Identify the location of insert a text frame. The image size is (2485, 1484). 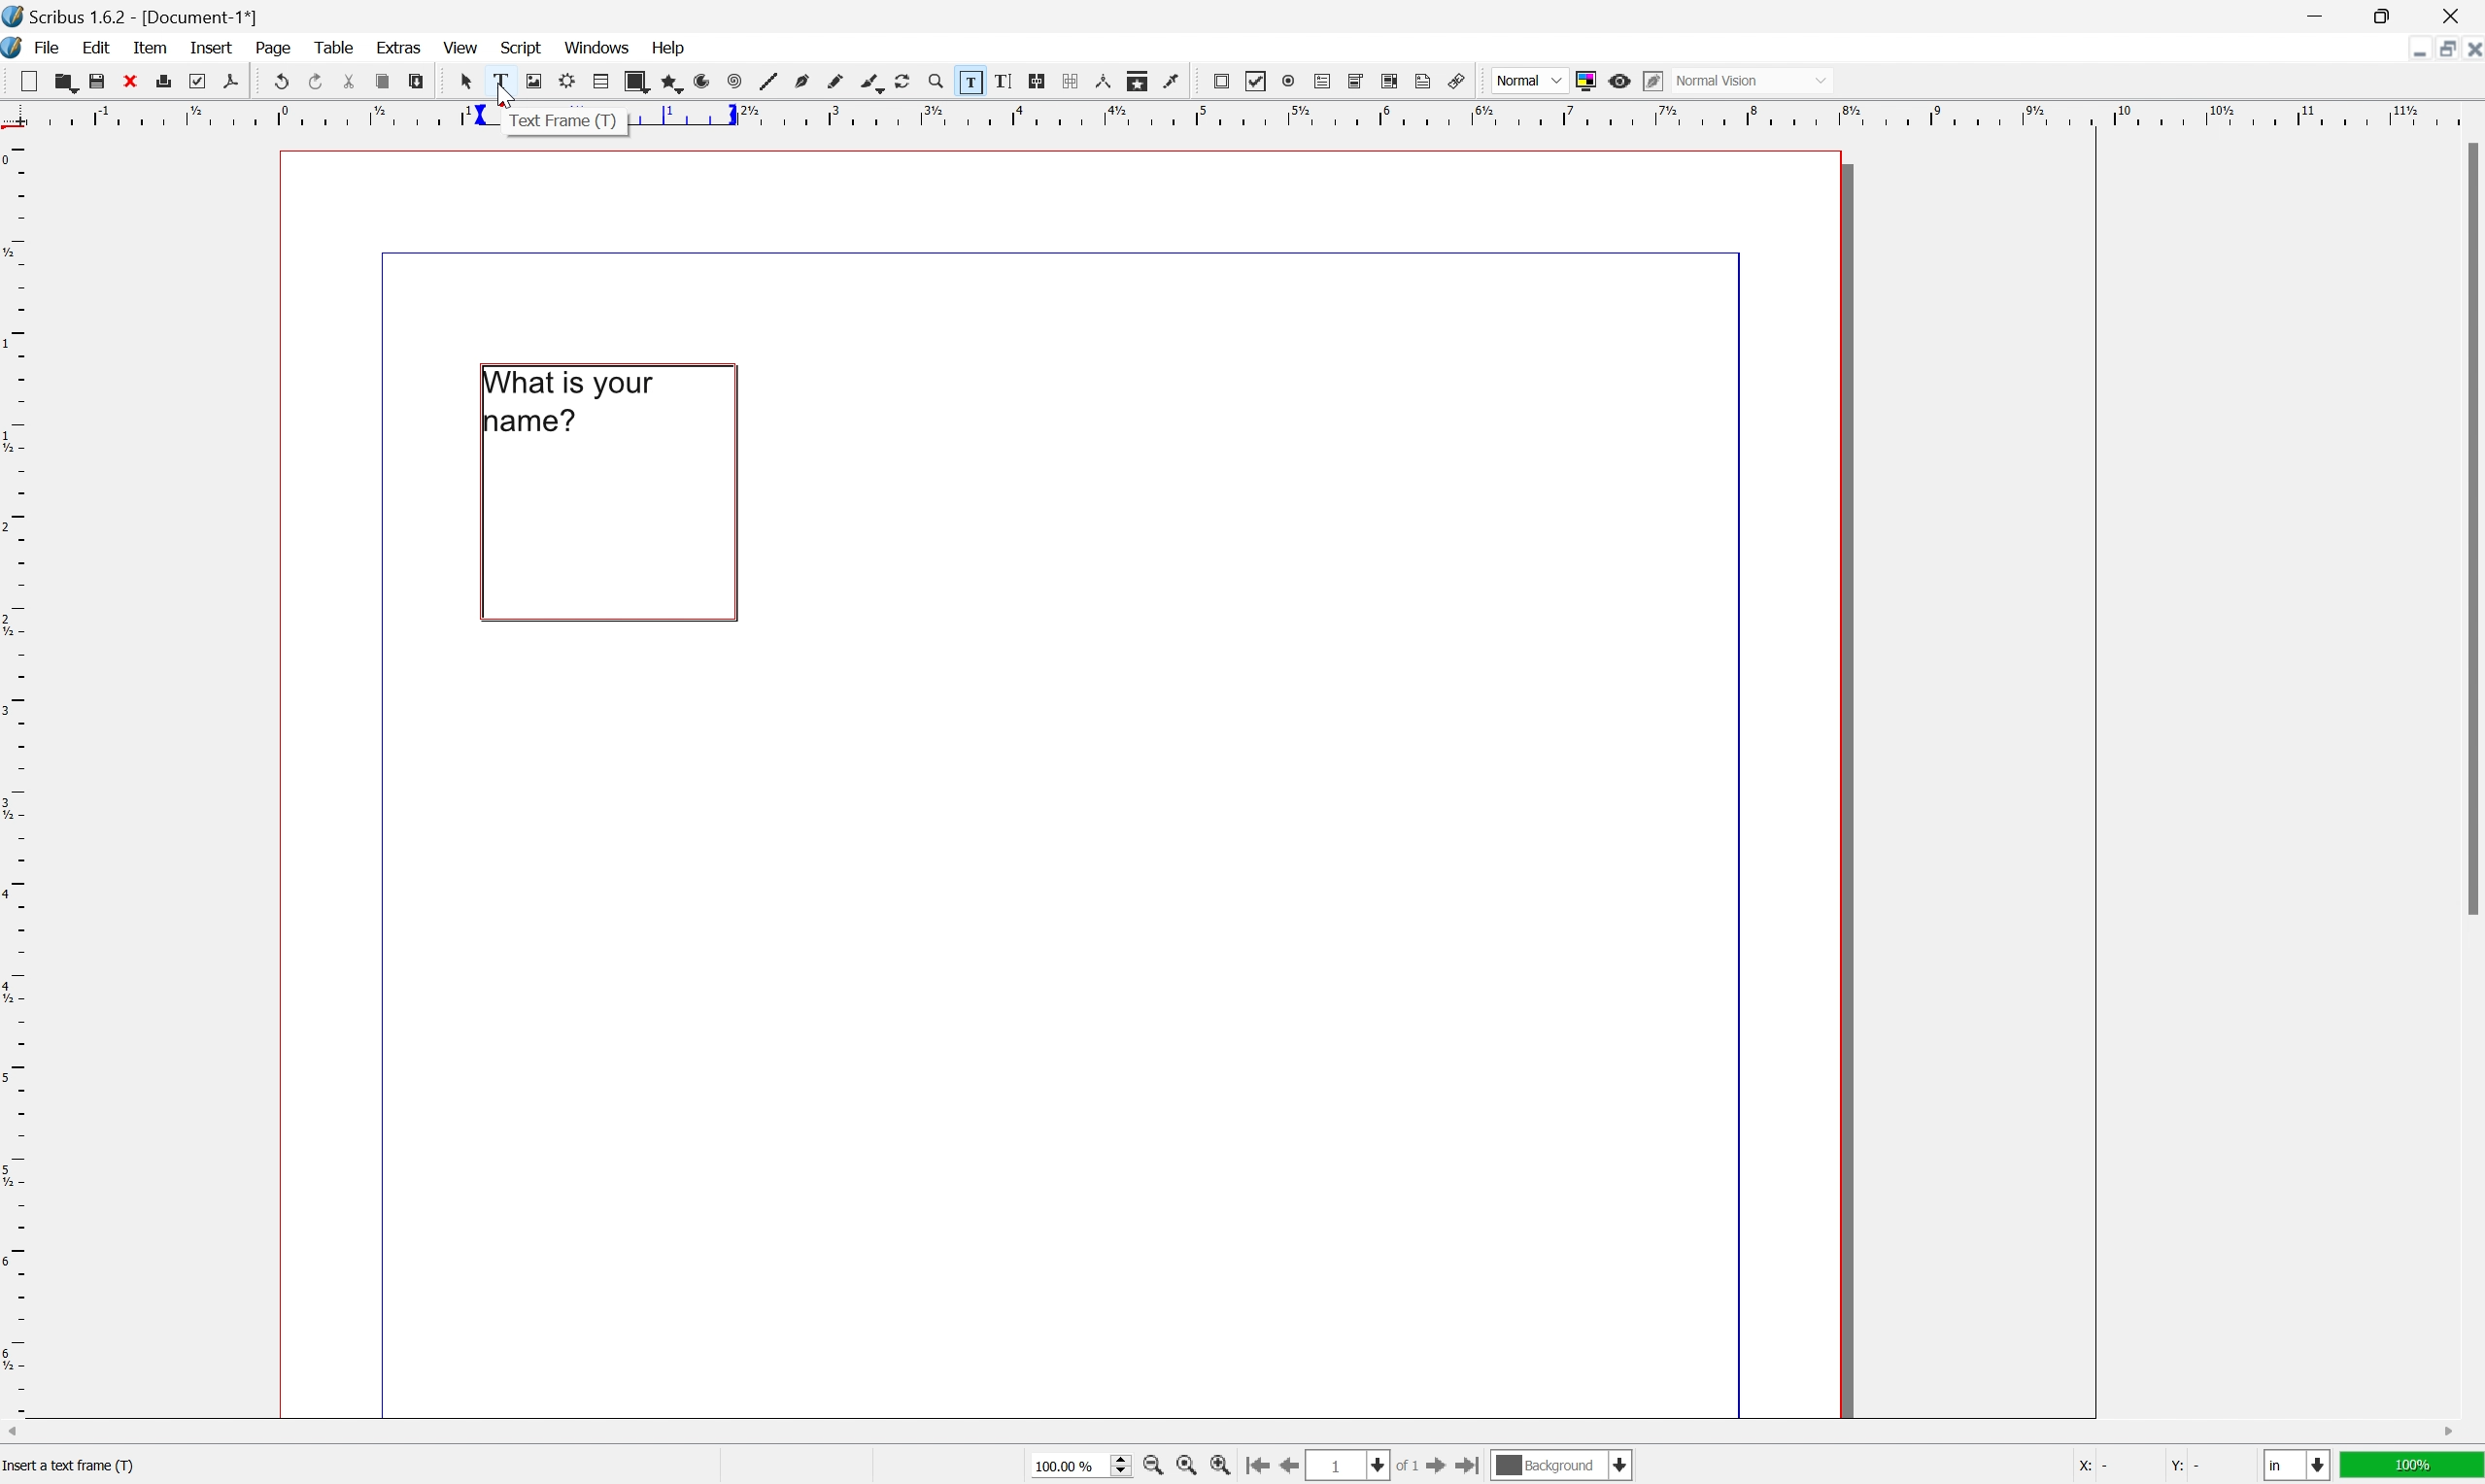
(78, 1467).